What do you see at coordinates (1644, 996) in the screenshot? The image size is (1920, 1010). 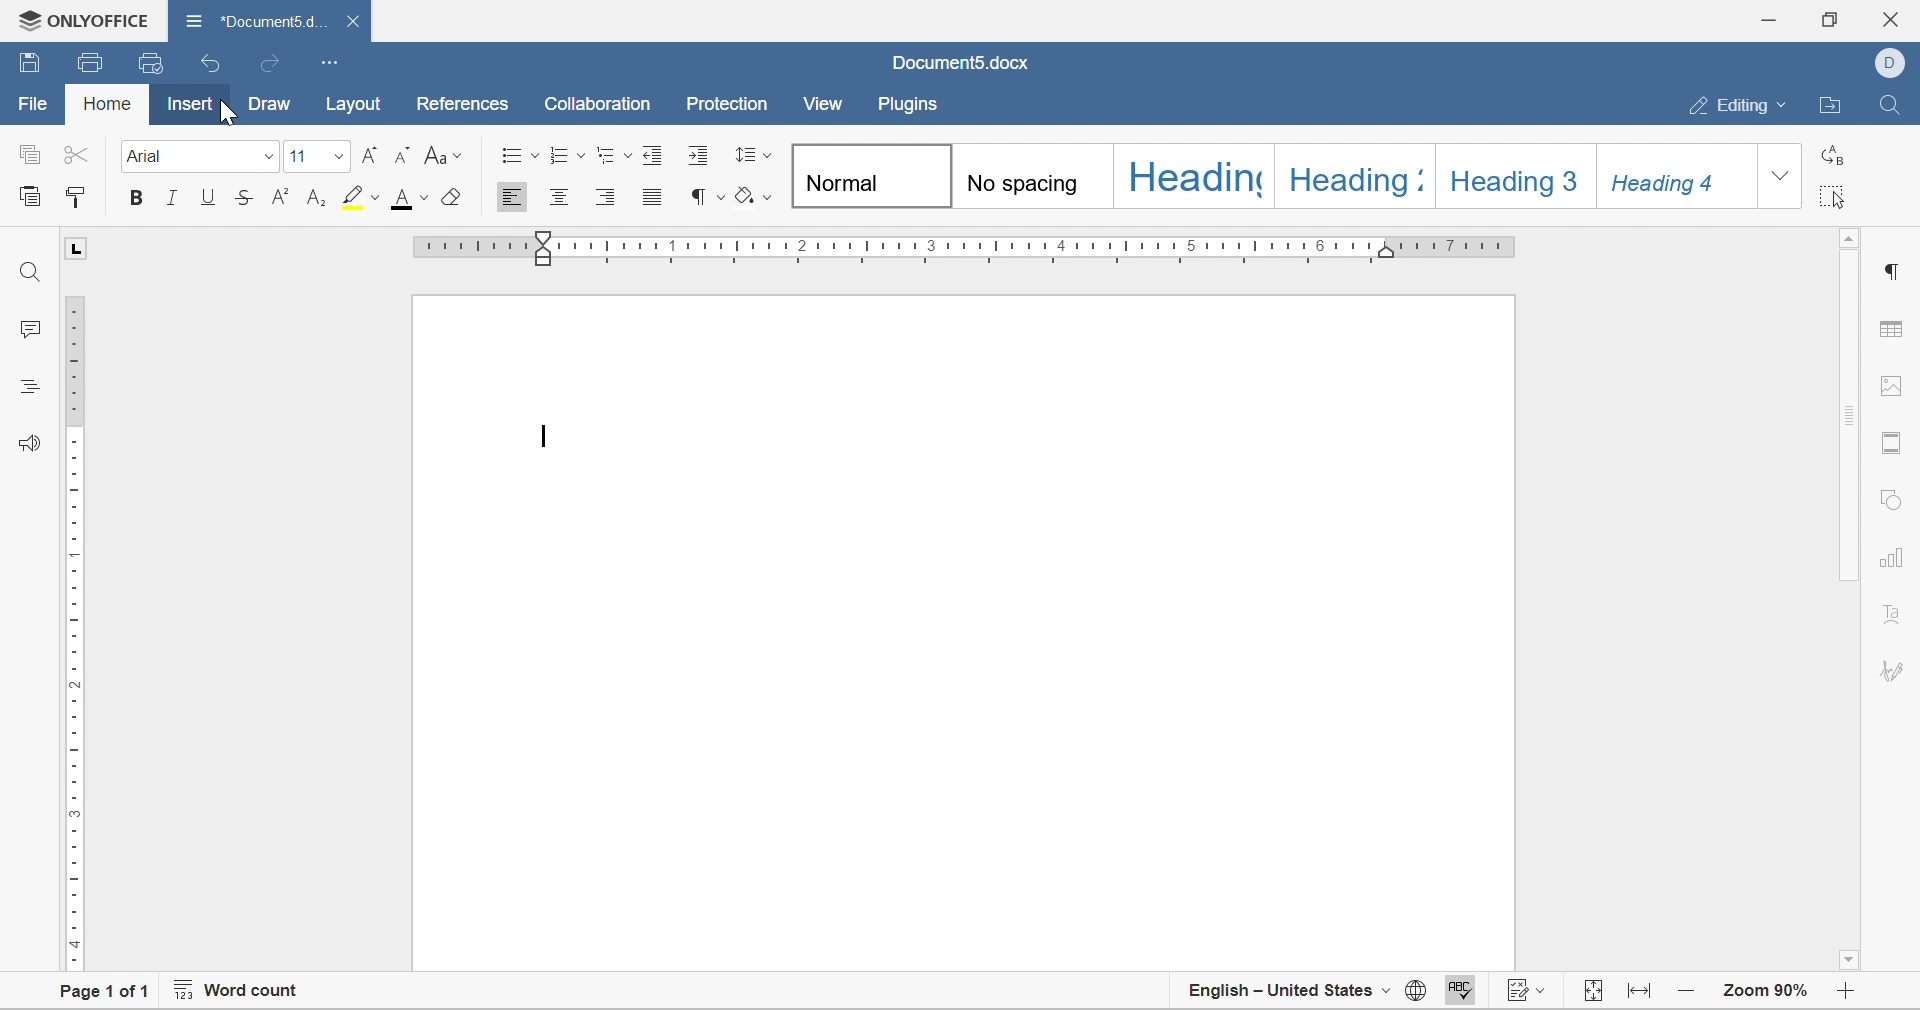 I see `fit to width` at bounding box center [1644, 996].